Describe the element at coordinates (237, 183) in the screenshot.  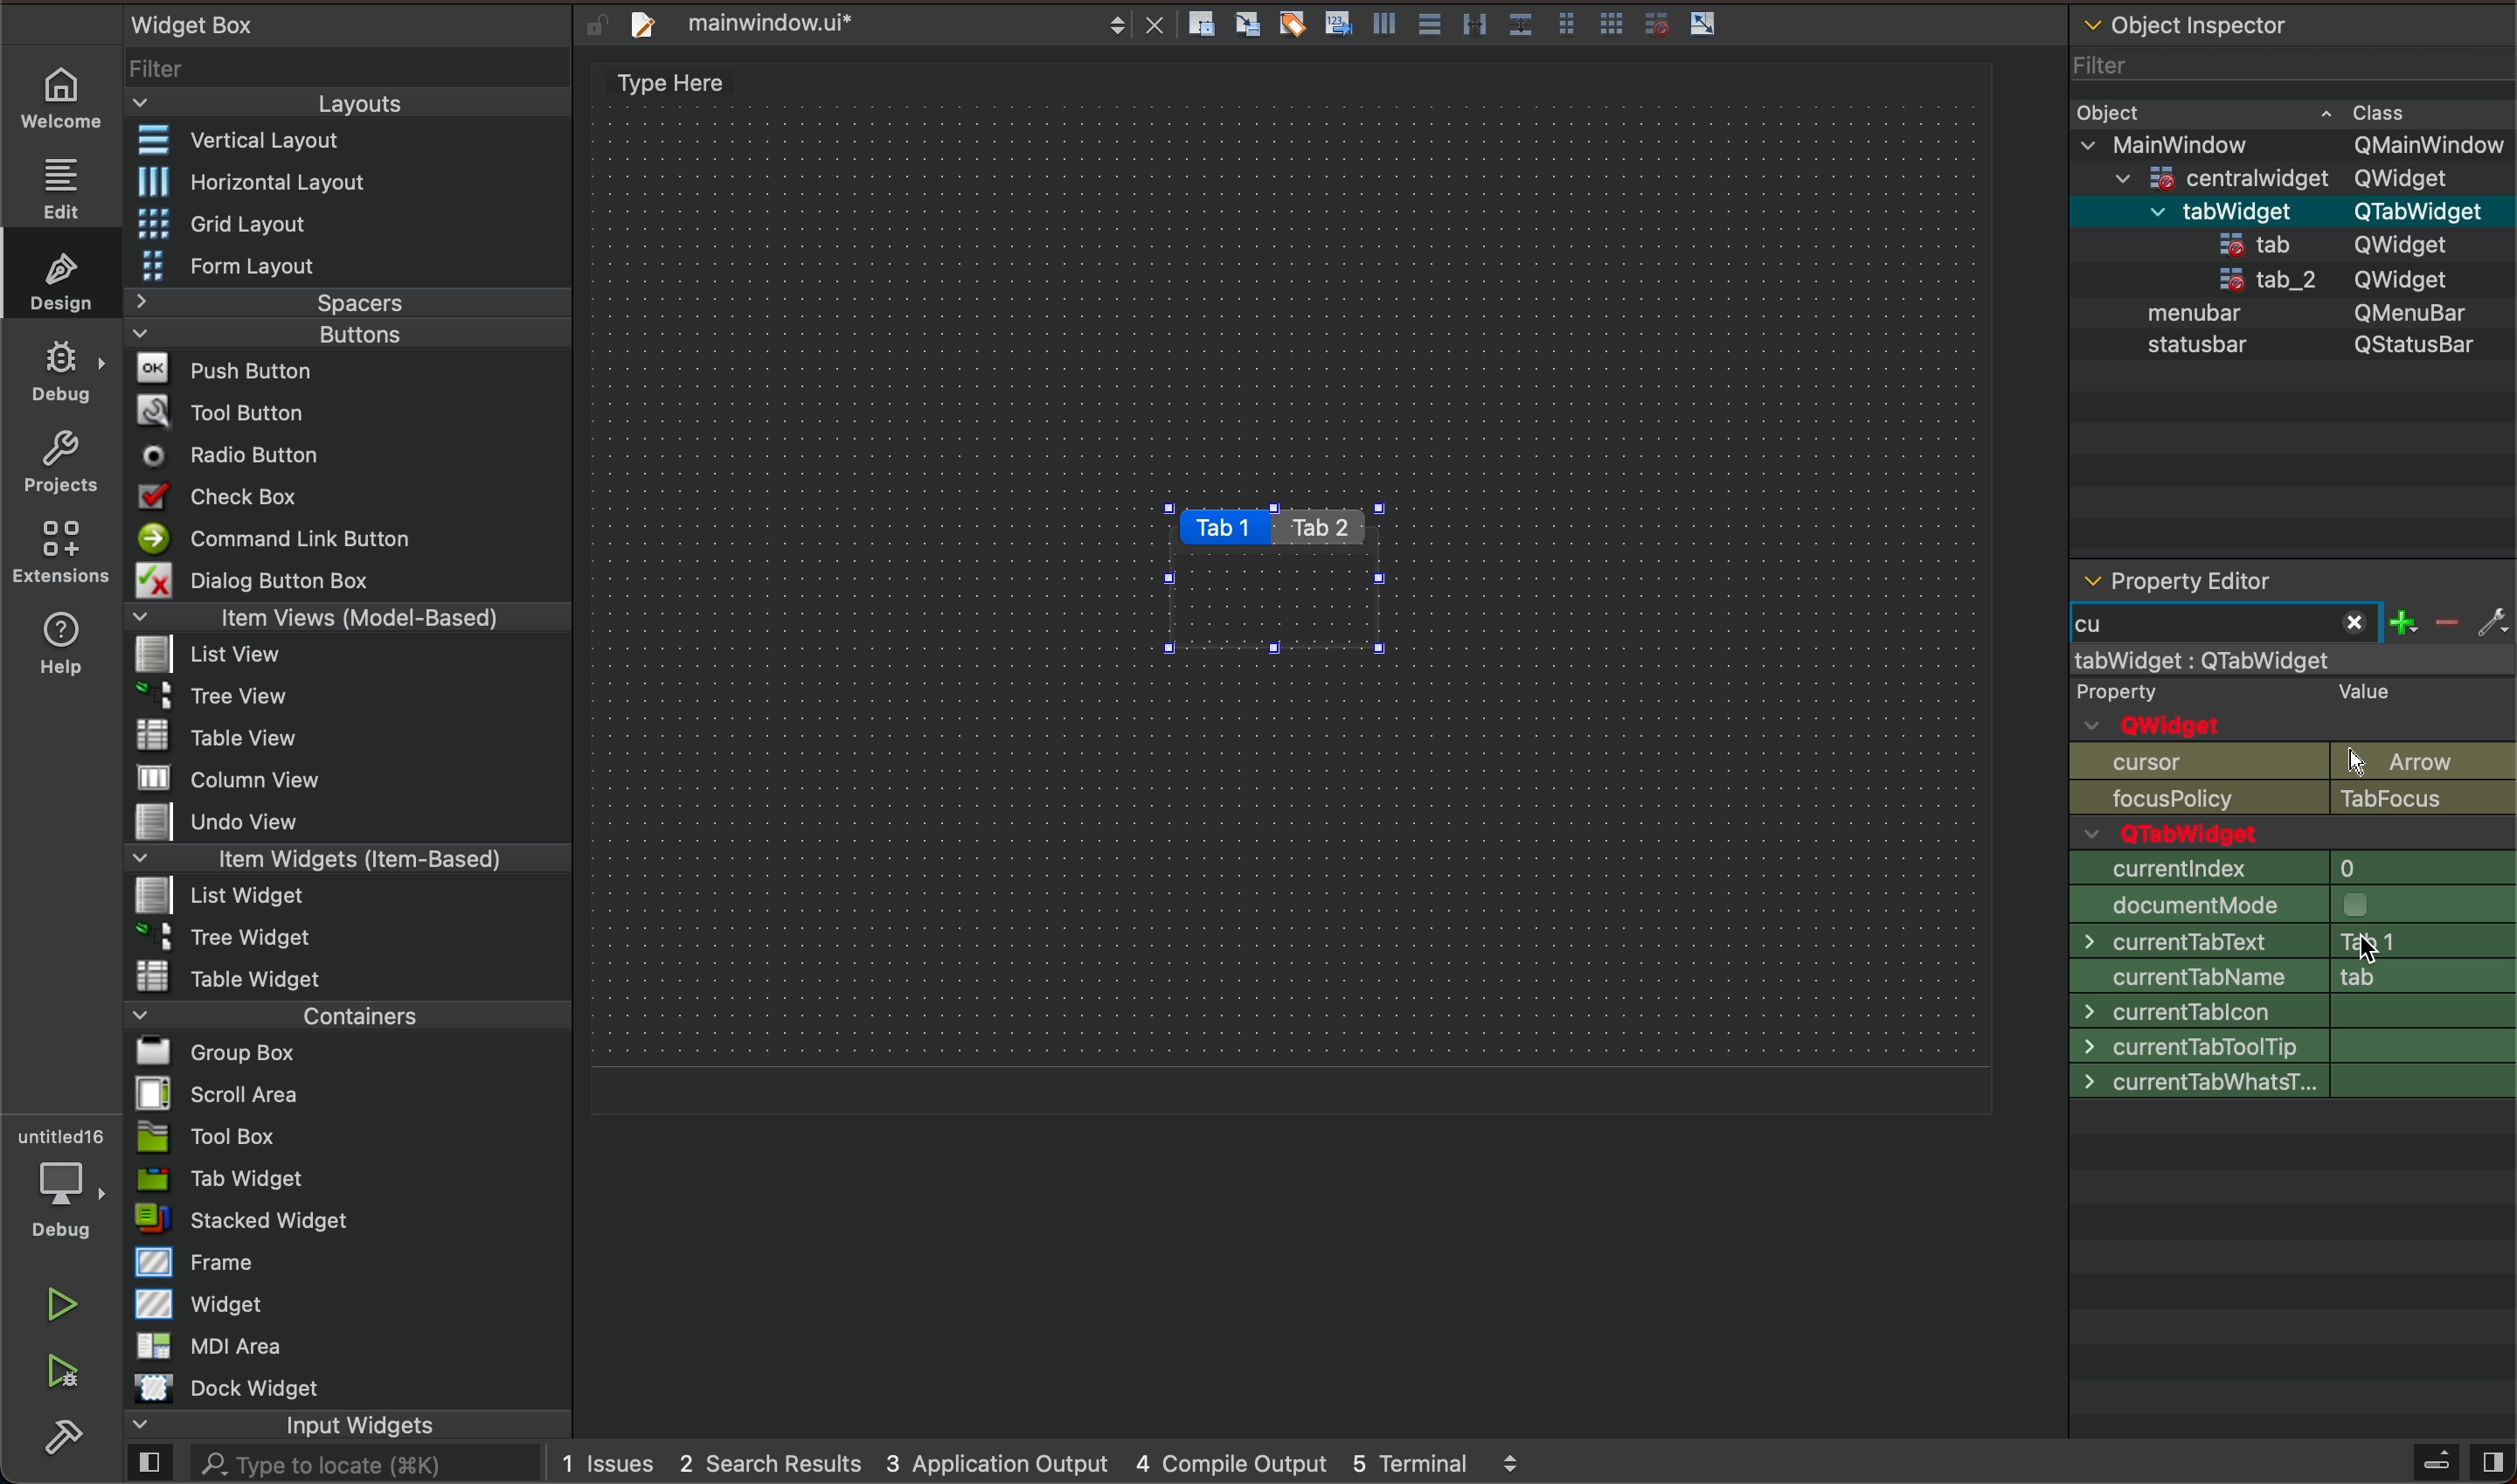
I see `Horizontal Layout` at that location.